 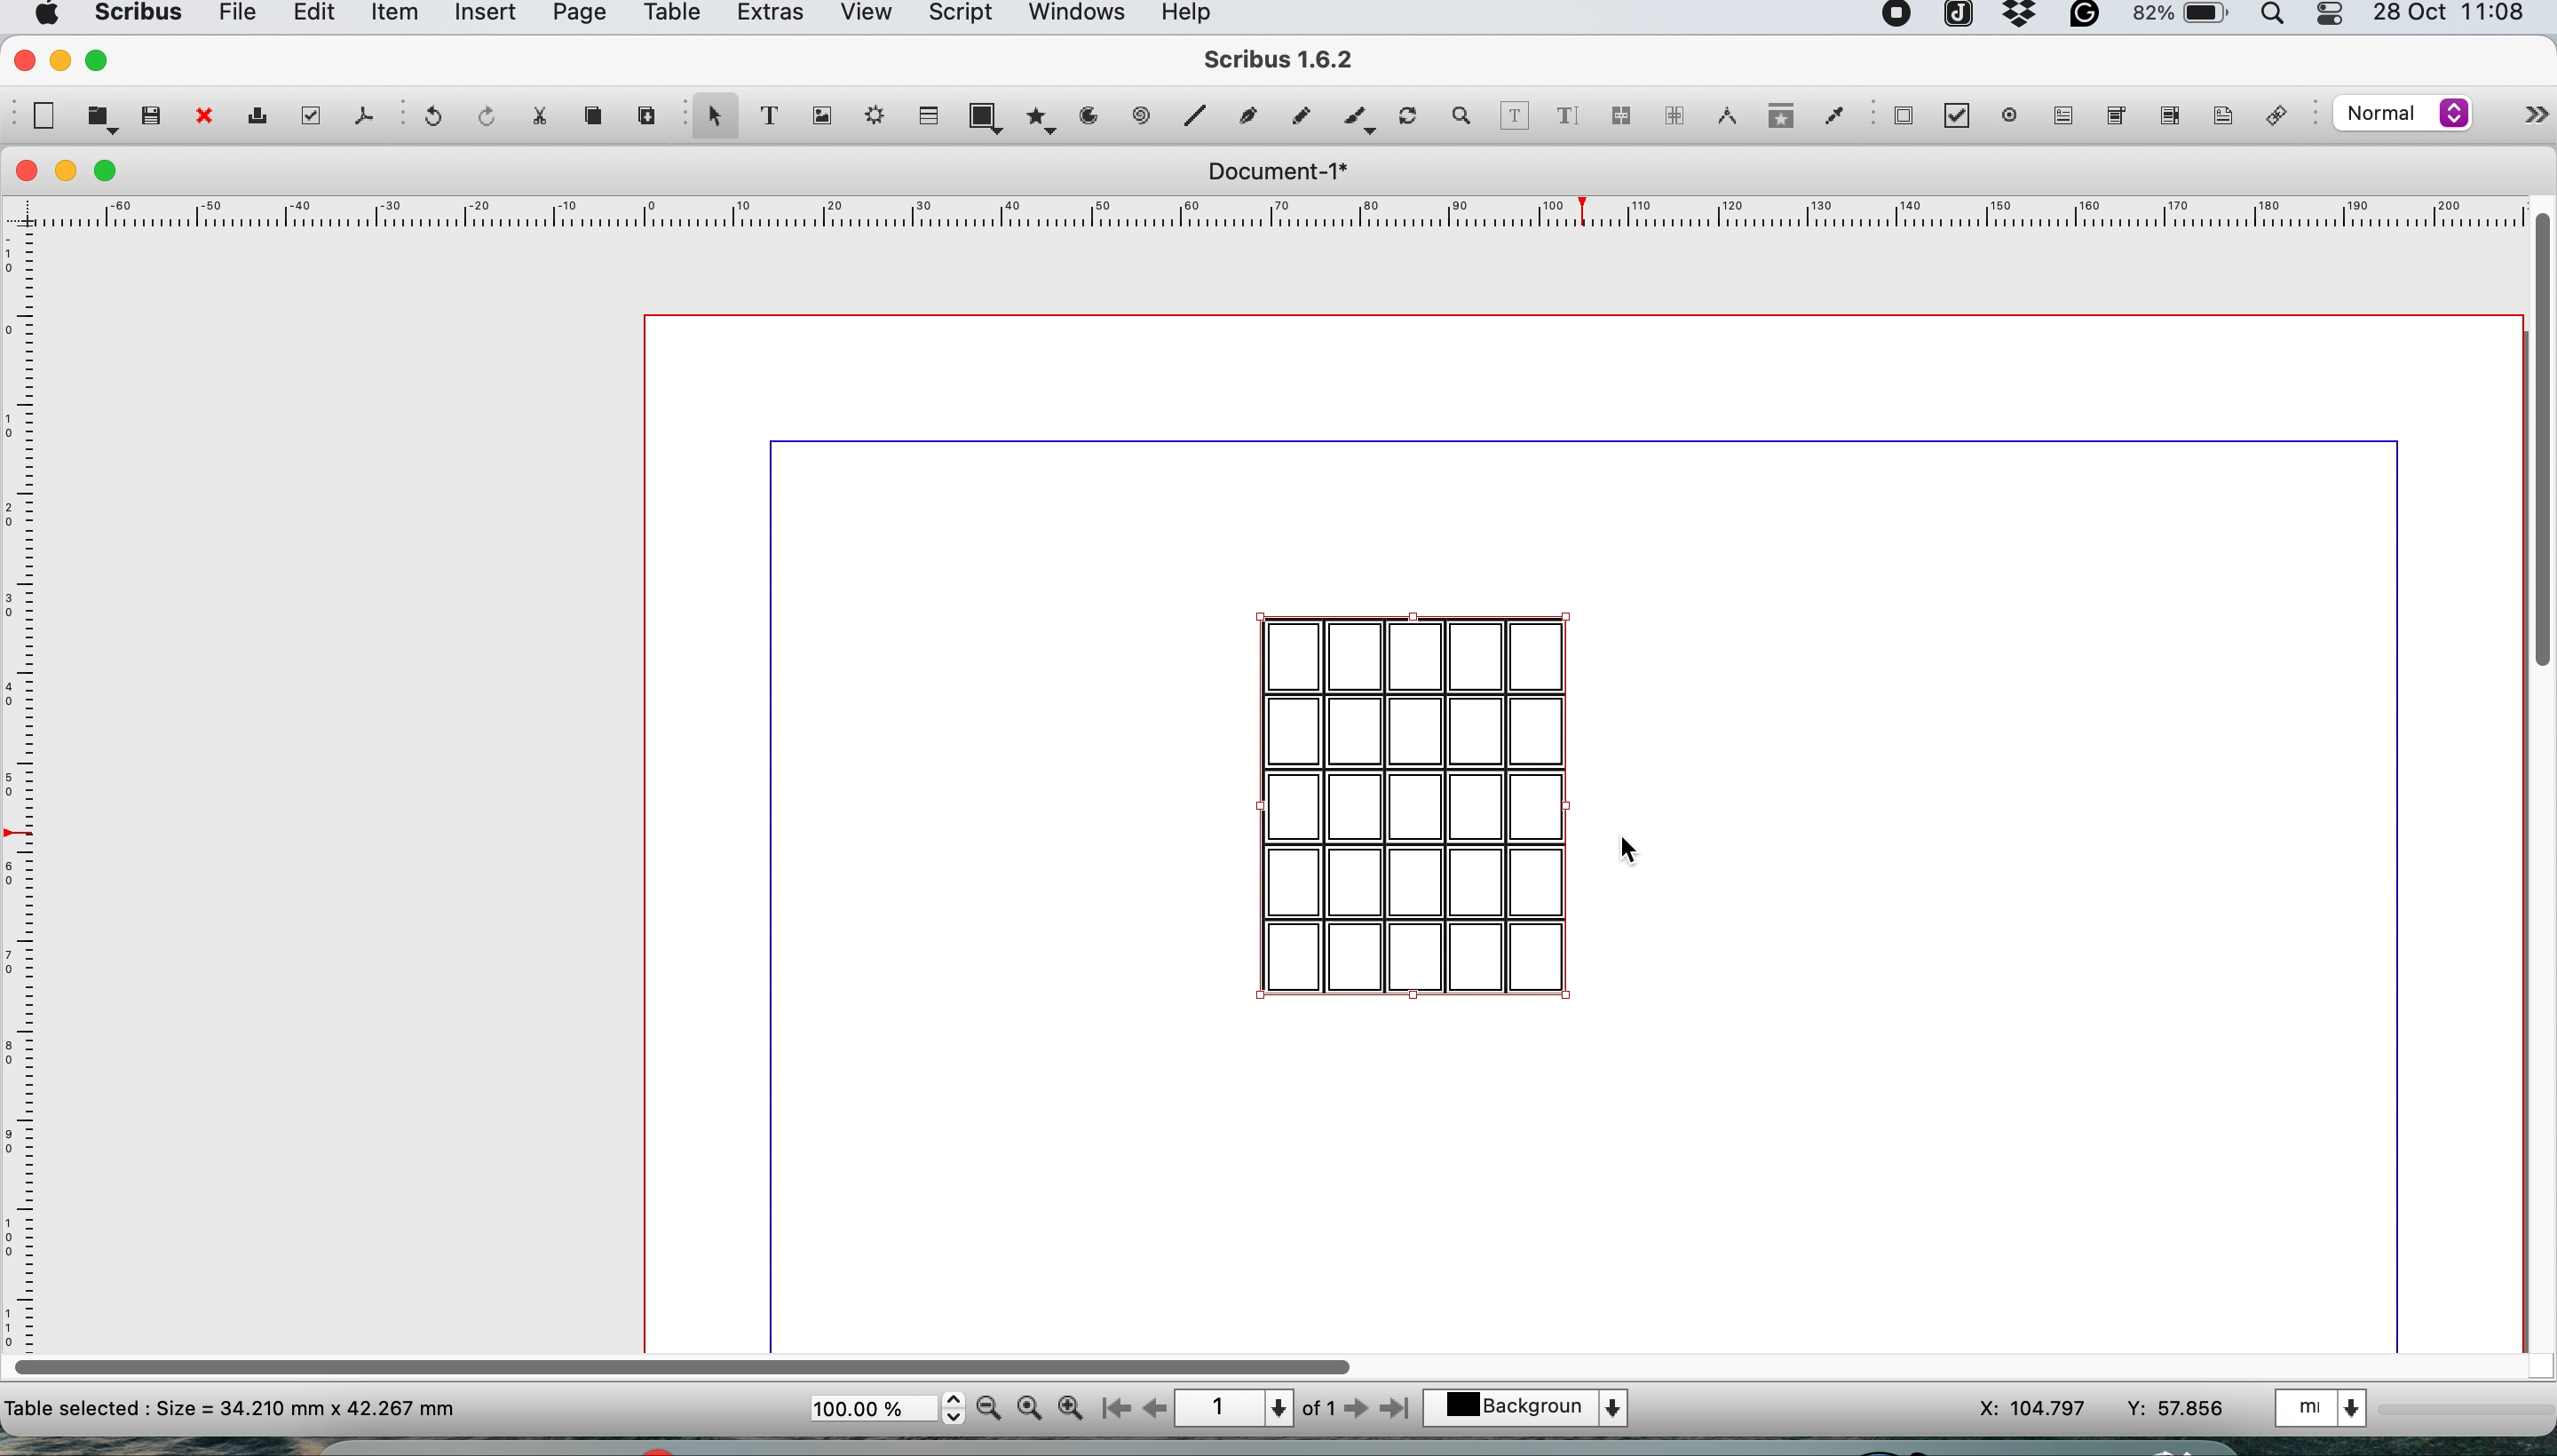 I want to click on copy item properties, so click(x=1775, y=121).